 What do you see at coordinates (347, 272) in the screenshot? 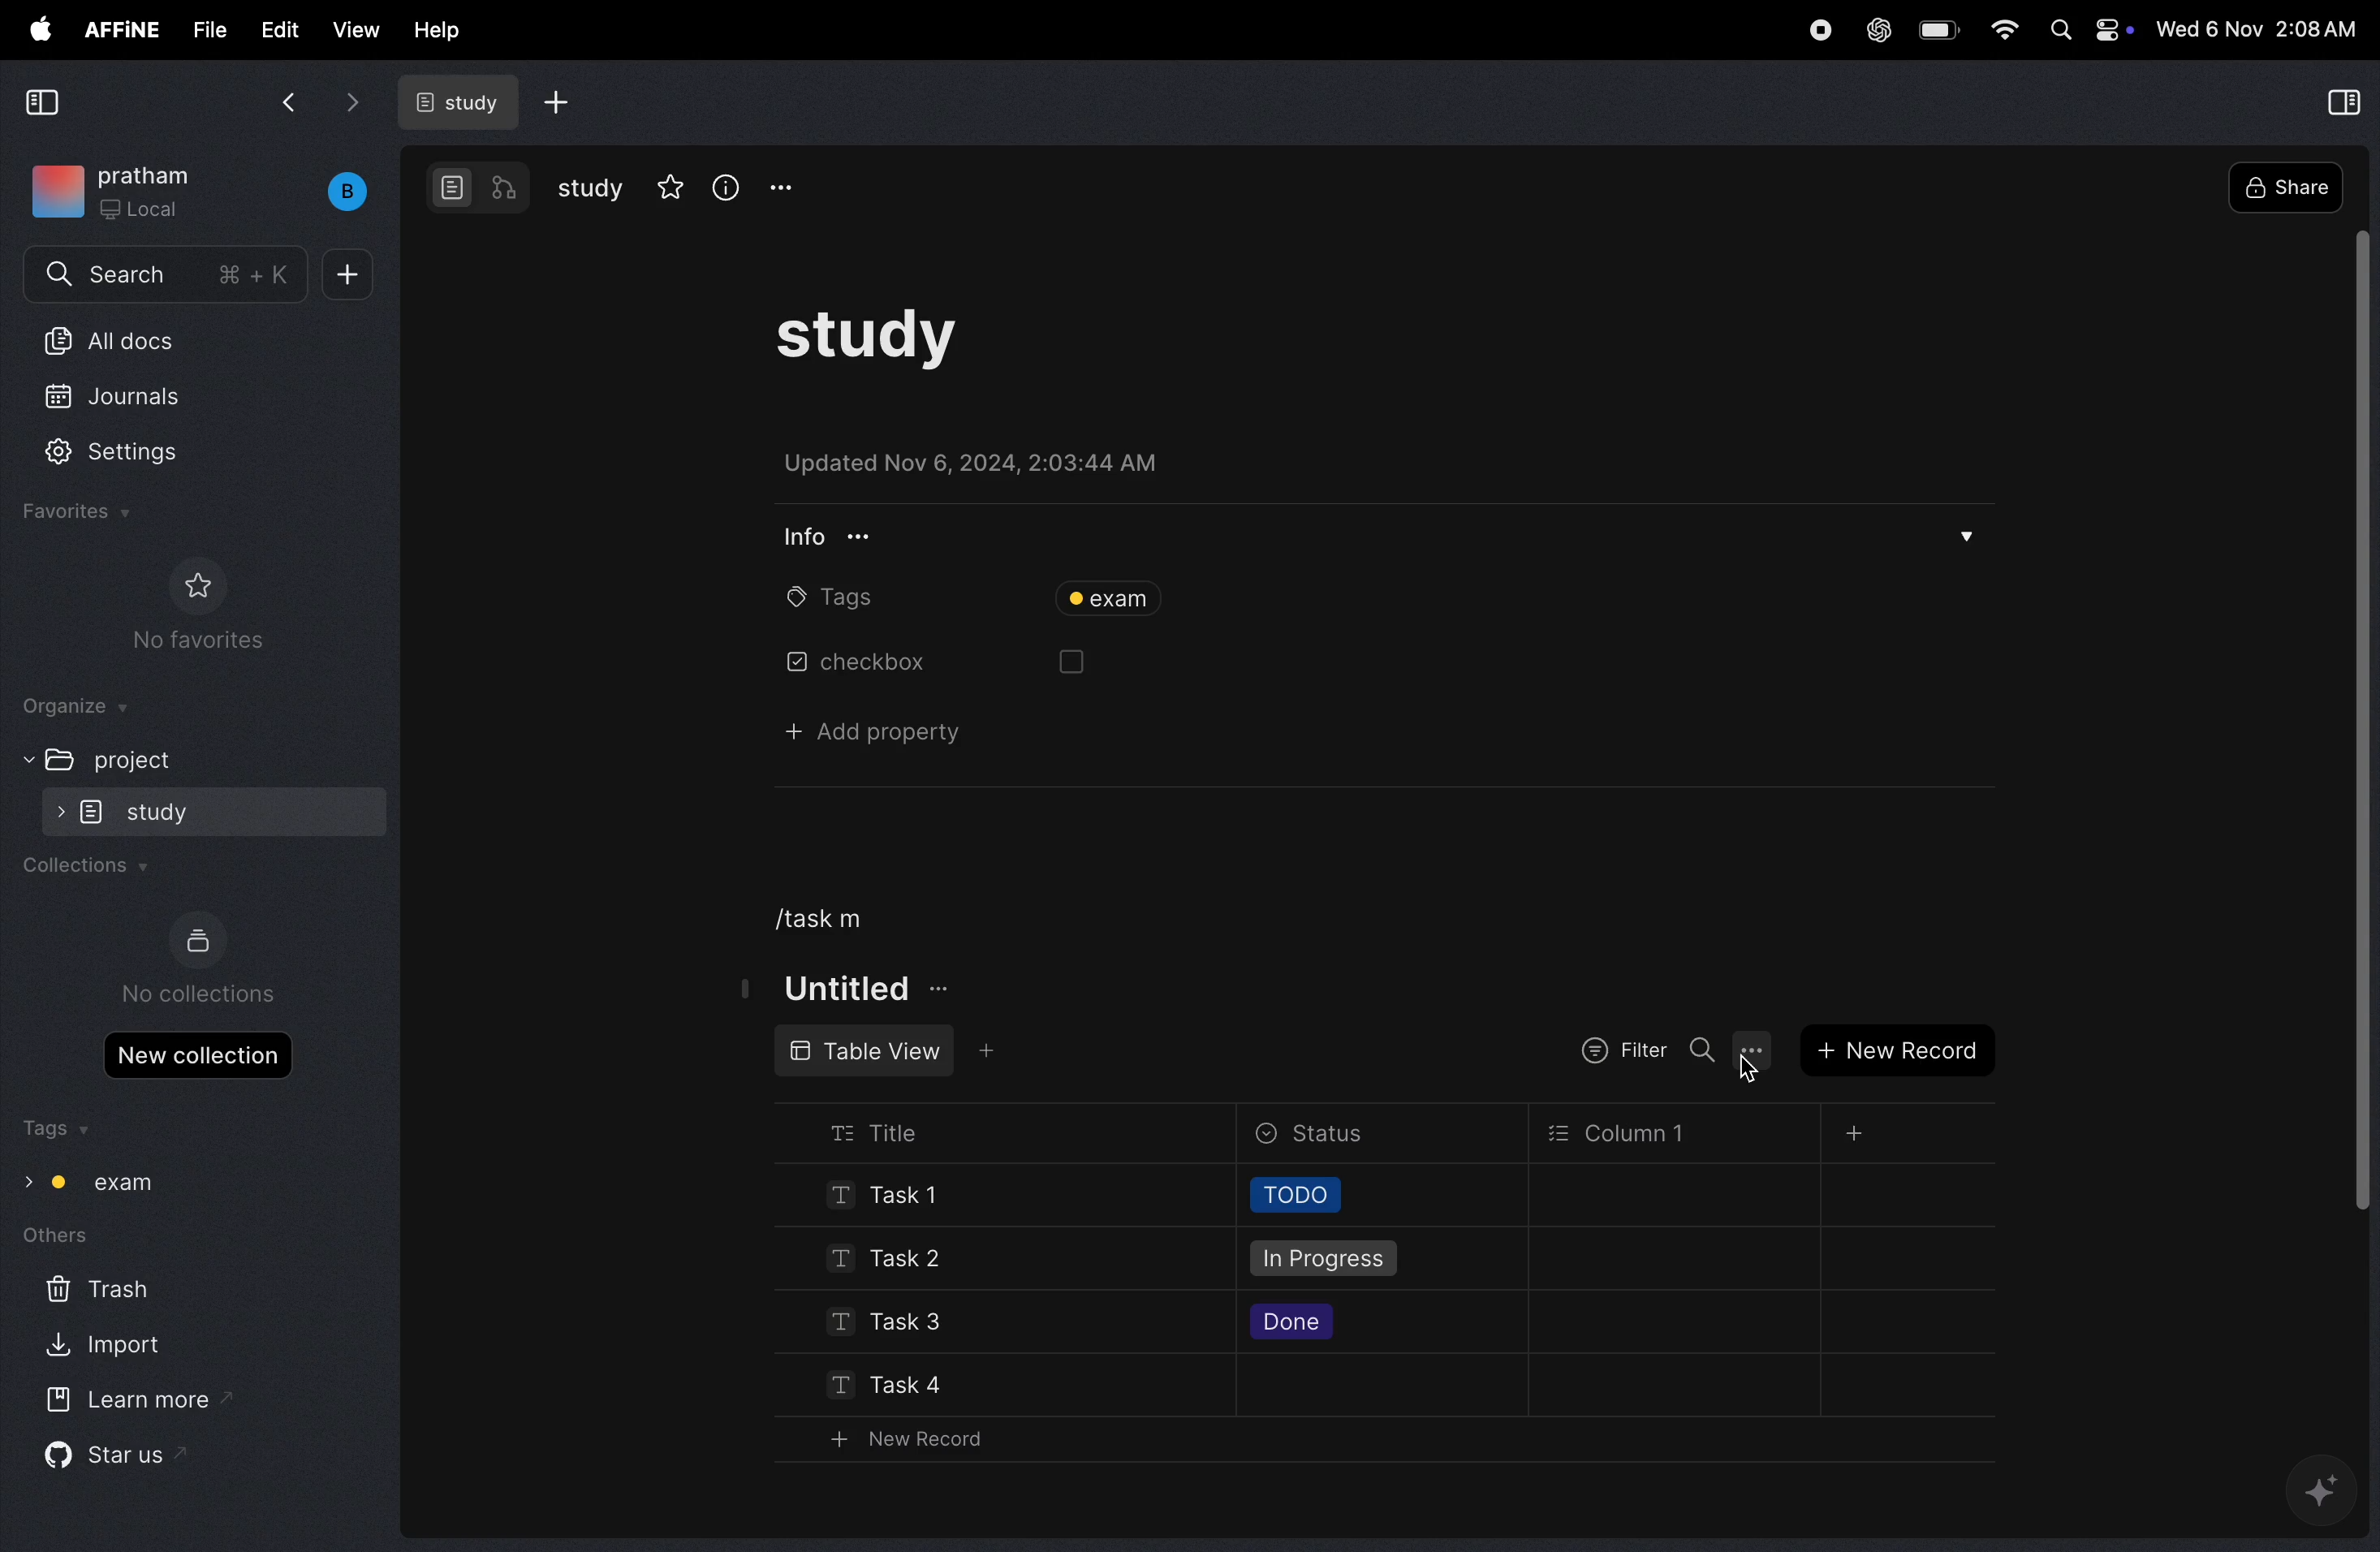
I see `add` at bounding box center [347, 272].